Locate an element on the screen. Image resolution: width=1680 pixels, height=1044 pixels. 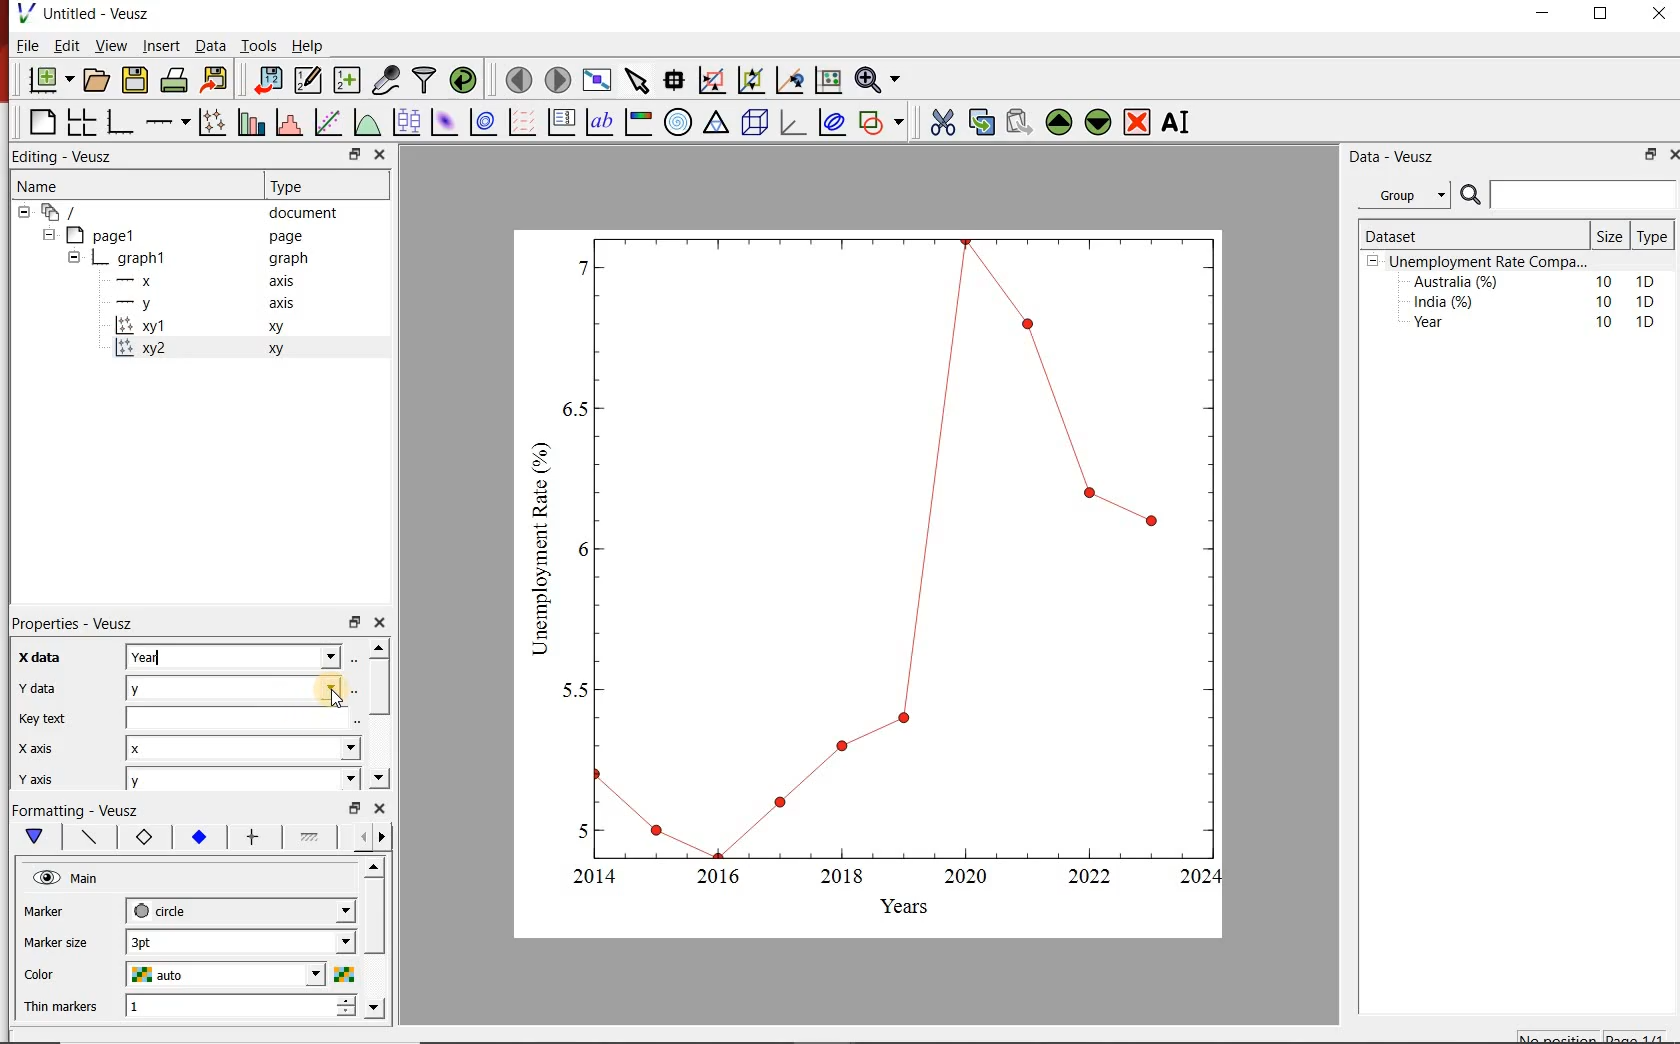
search bar is located at coordinates (1566, 195).